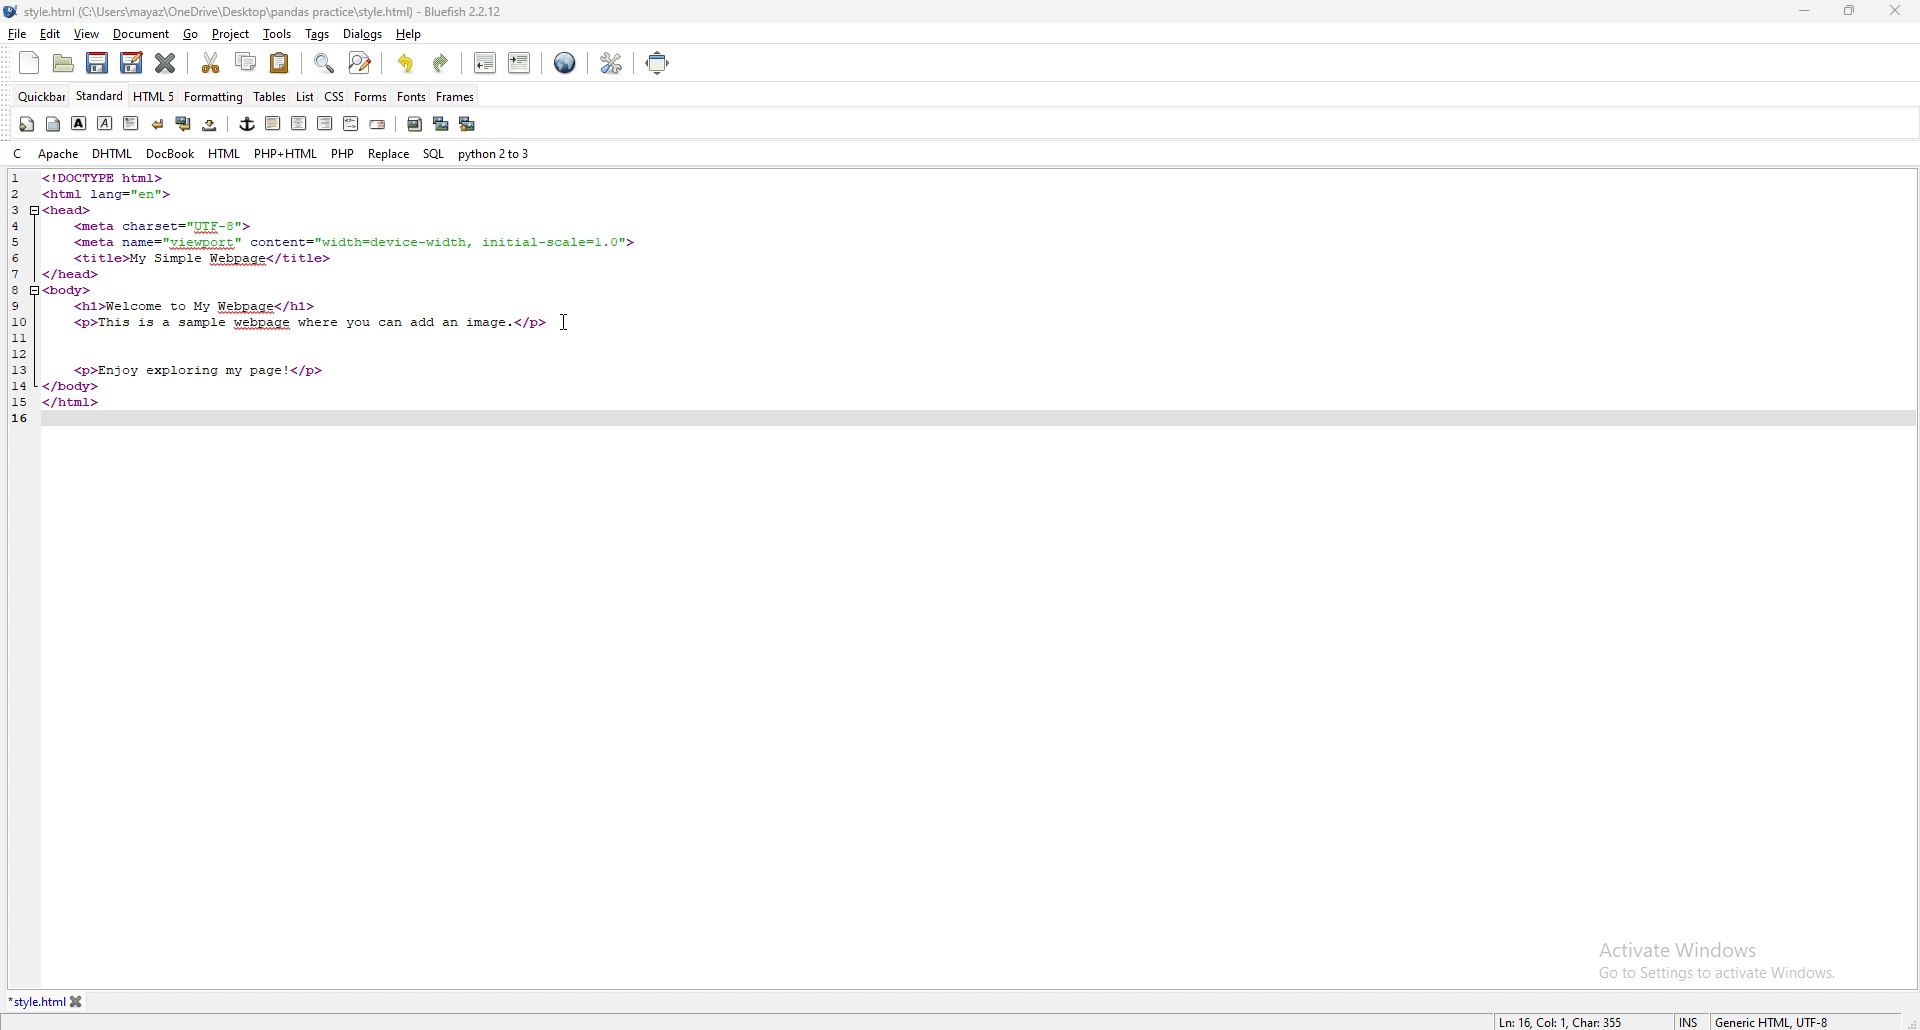 The height and width of the screenshot is (1030, 1920). What do you see at coordinates (107, 178) in the screenshot?
I see `<!DOCTYPE html>` at bounding box center [107, 178].